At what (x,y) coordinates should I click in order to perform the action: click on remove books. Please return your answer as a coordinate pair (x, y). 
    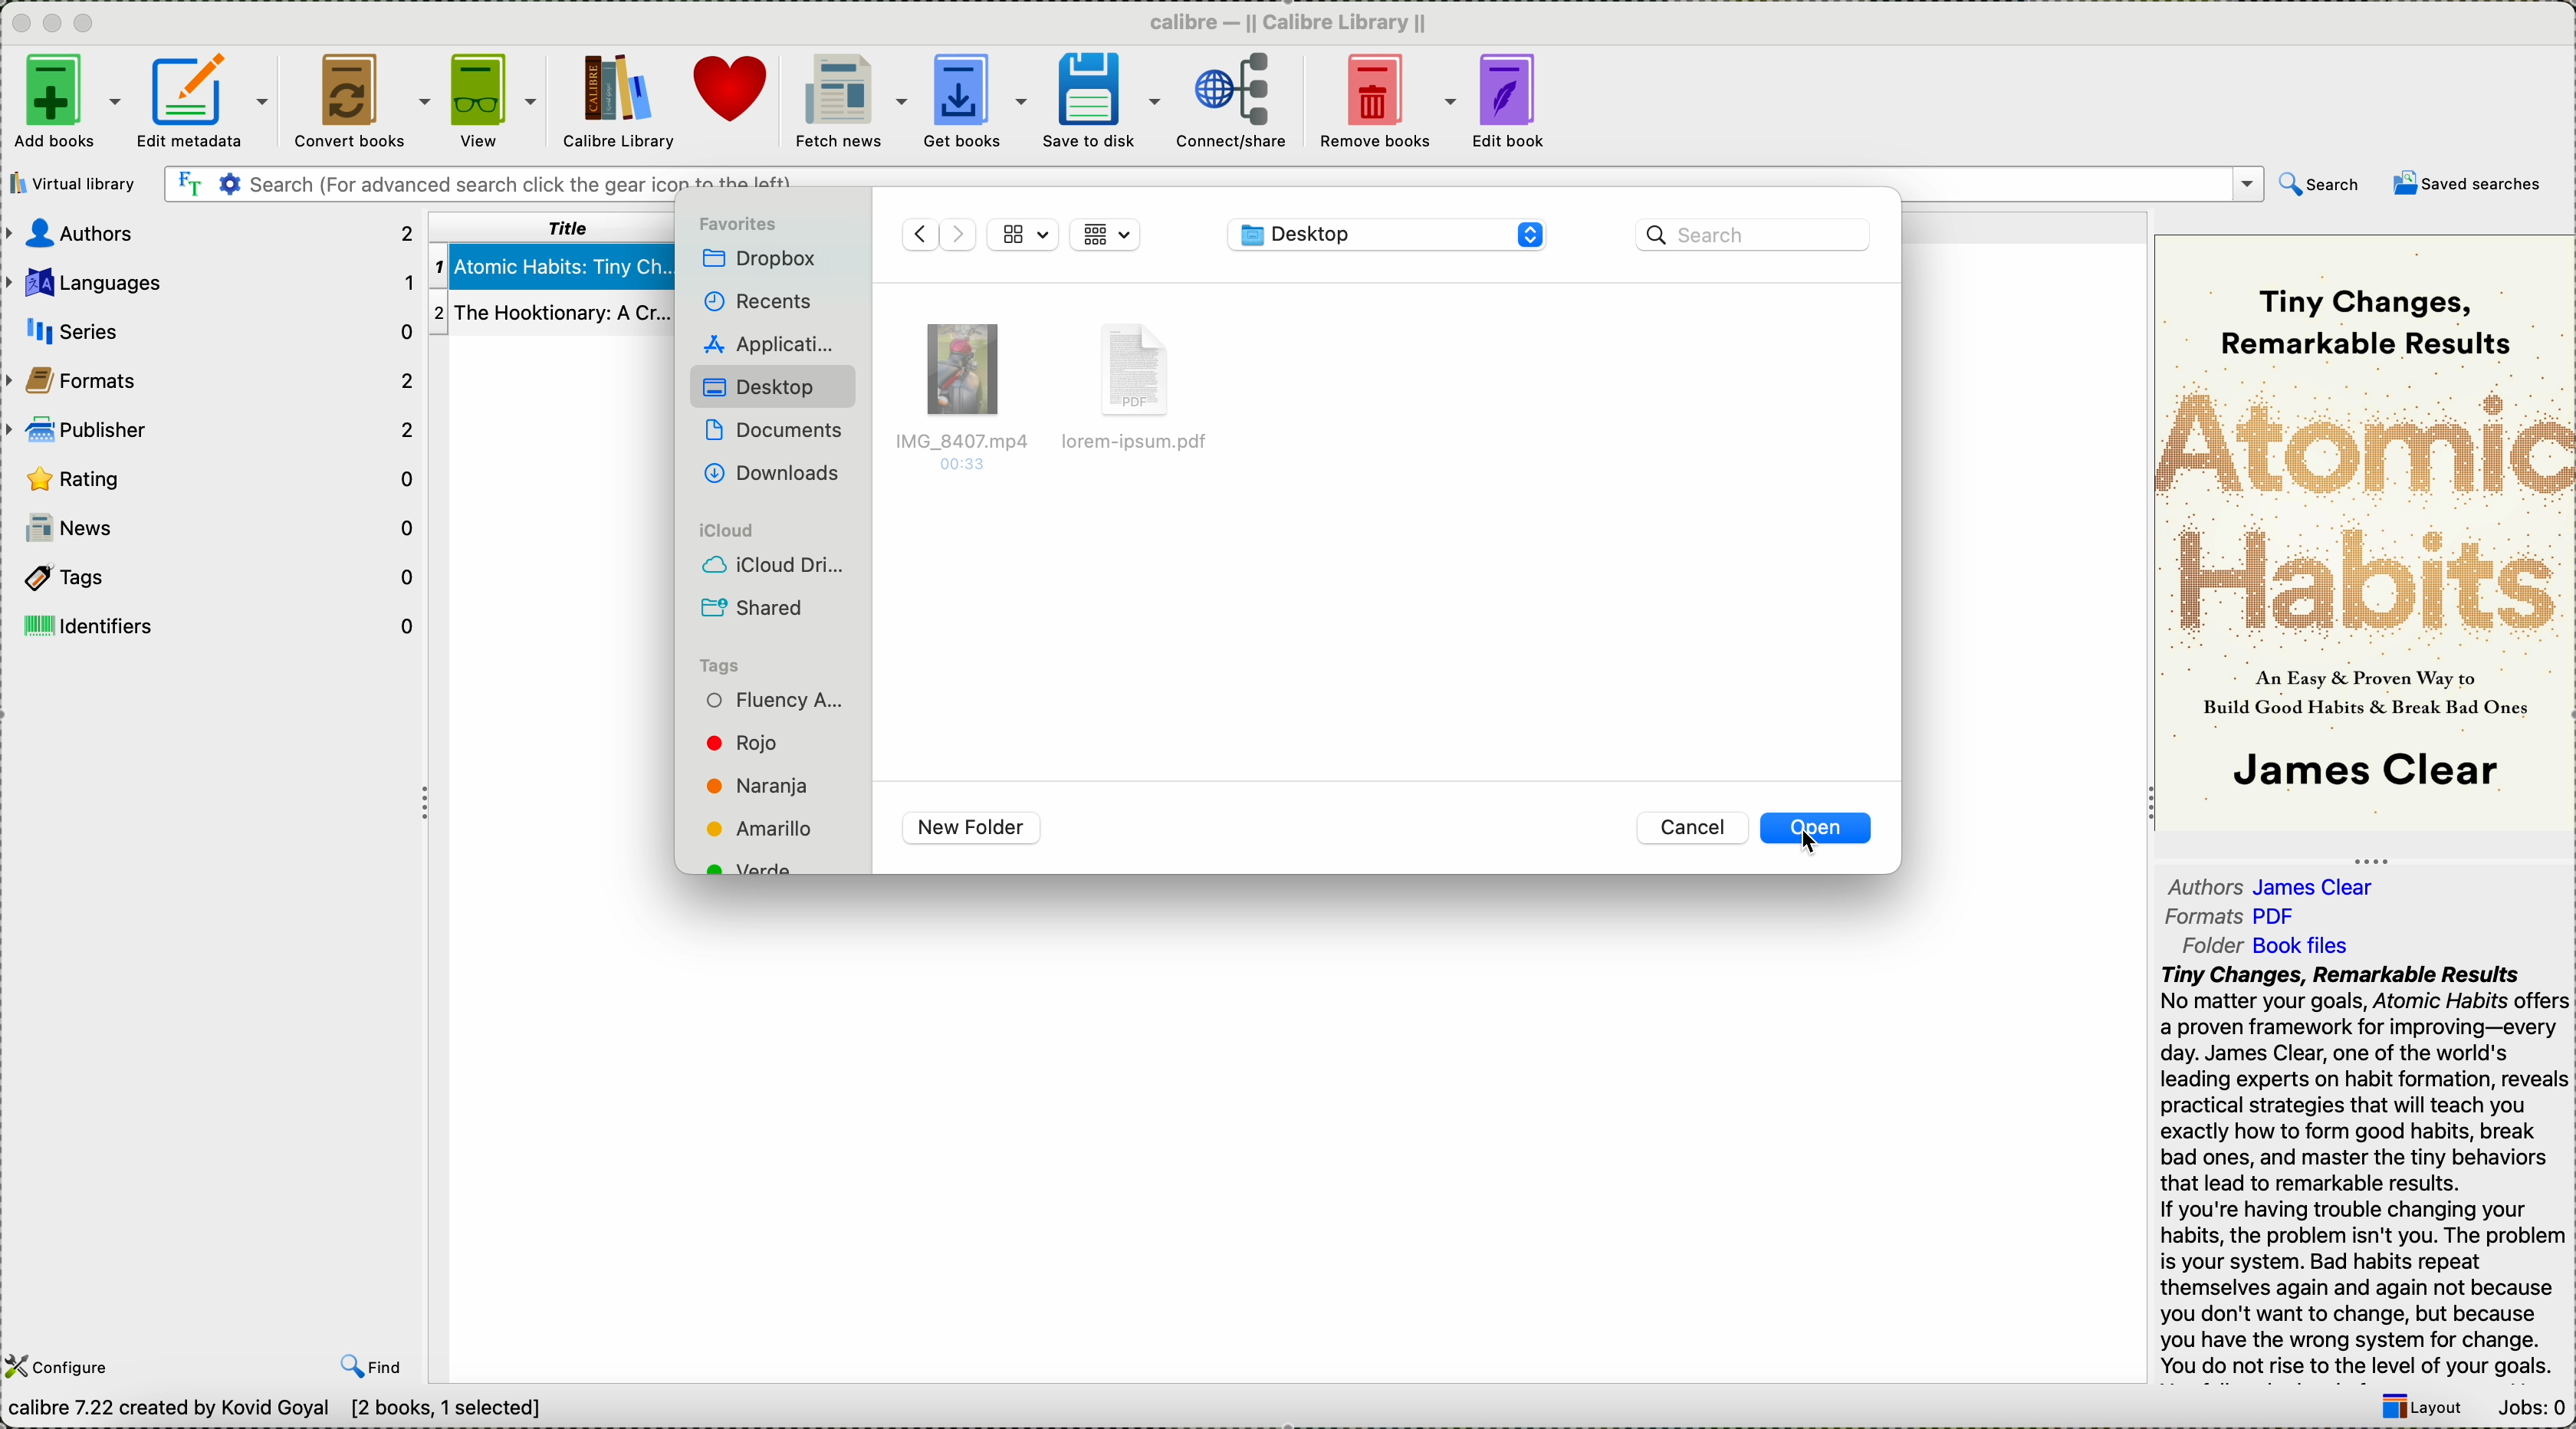
    Looking at the image, I should click on (1386, 101).